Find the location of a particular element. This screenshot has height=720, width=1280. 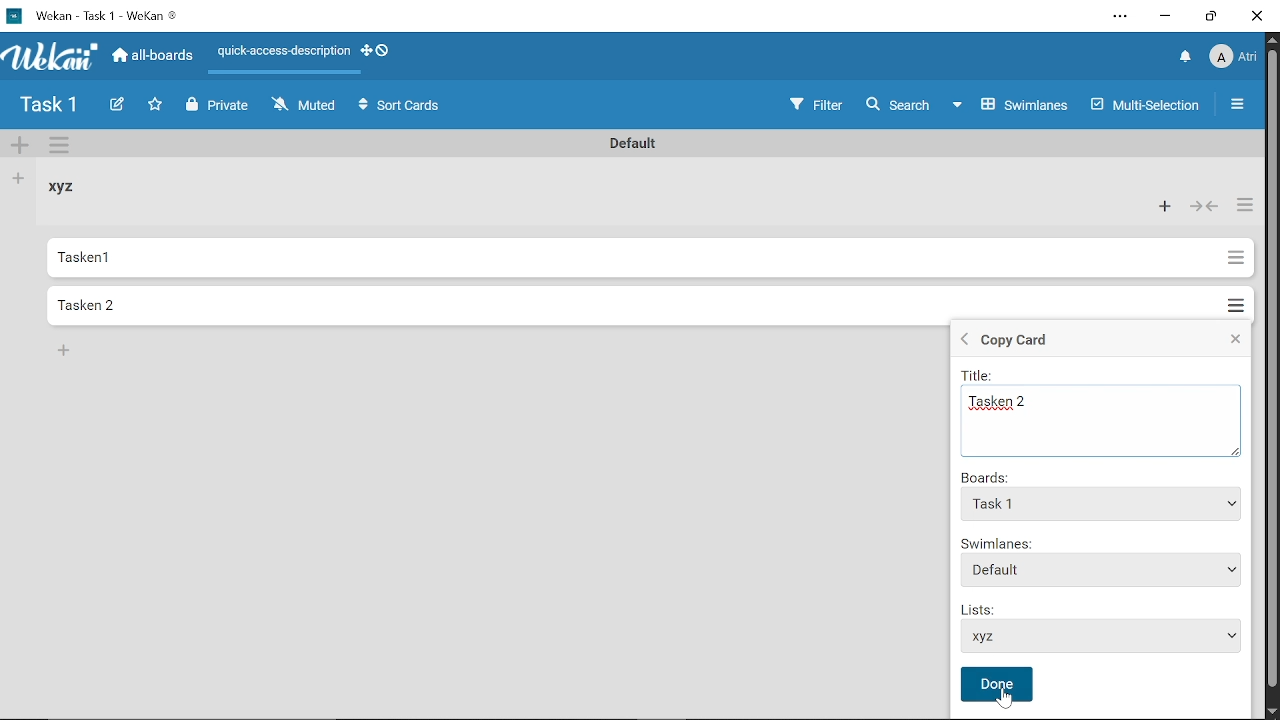

Close is located at coordinates (1258, 16).